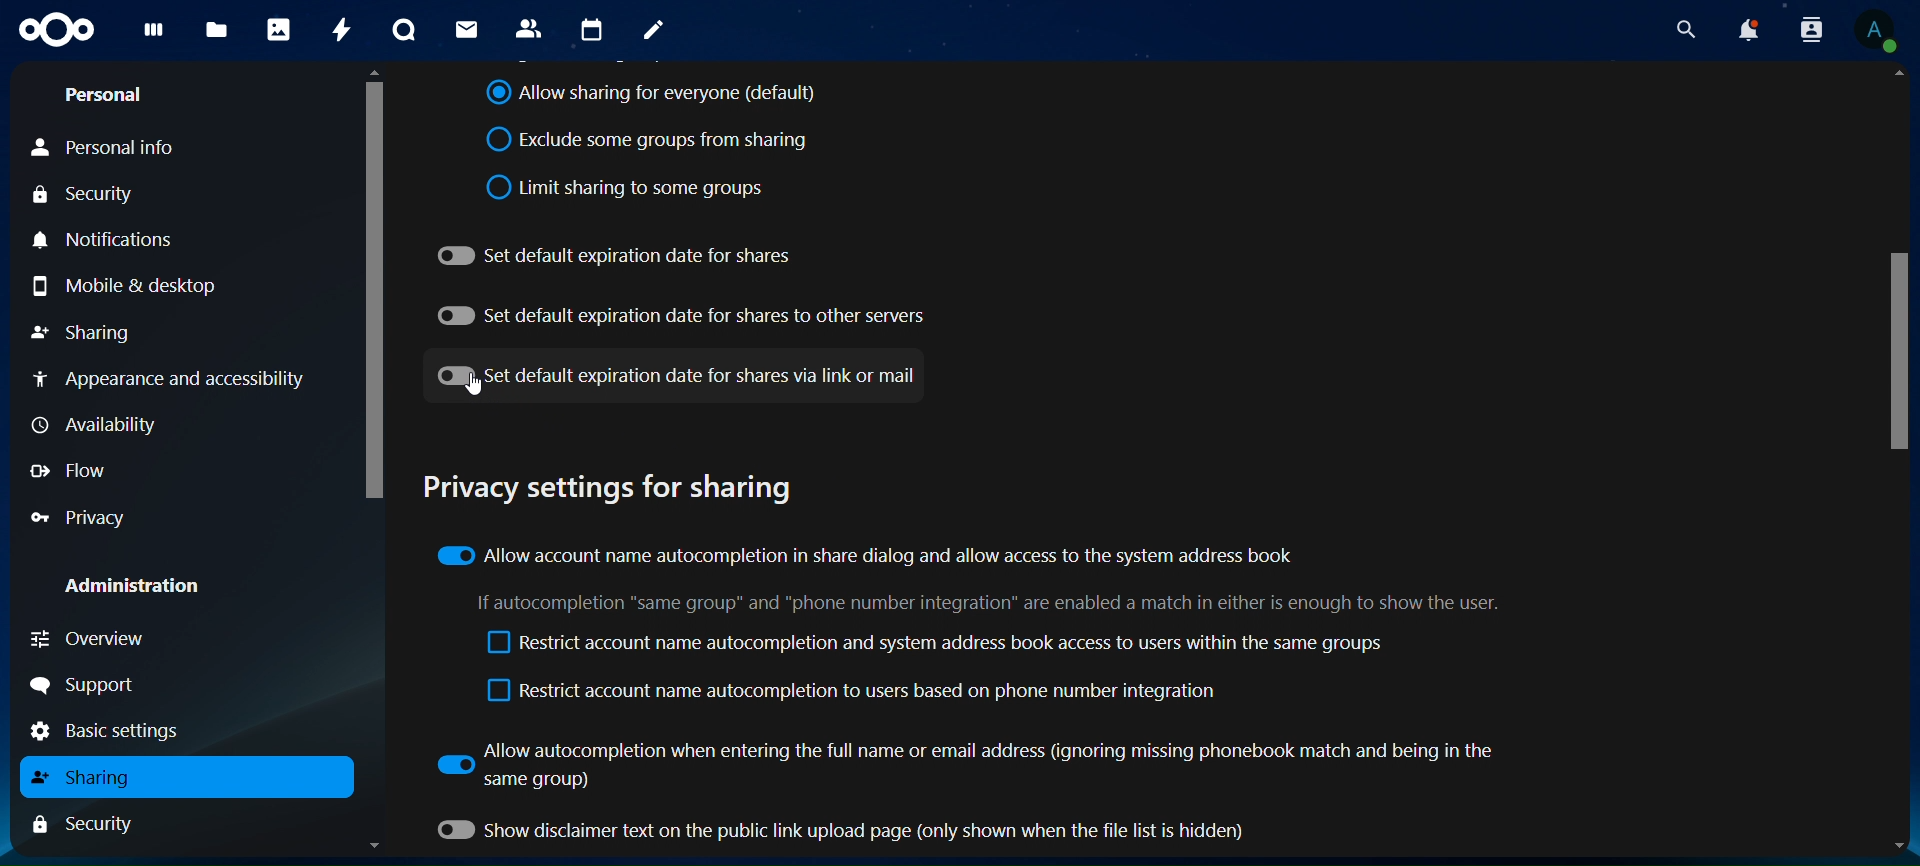 The width and height of the screenshot is (1920, 866). I want to click on search, so click(1682, 30).